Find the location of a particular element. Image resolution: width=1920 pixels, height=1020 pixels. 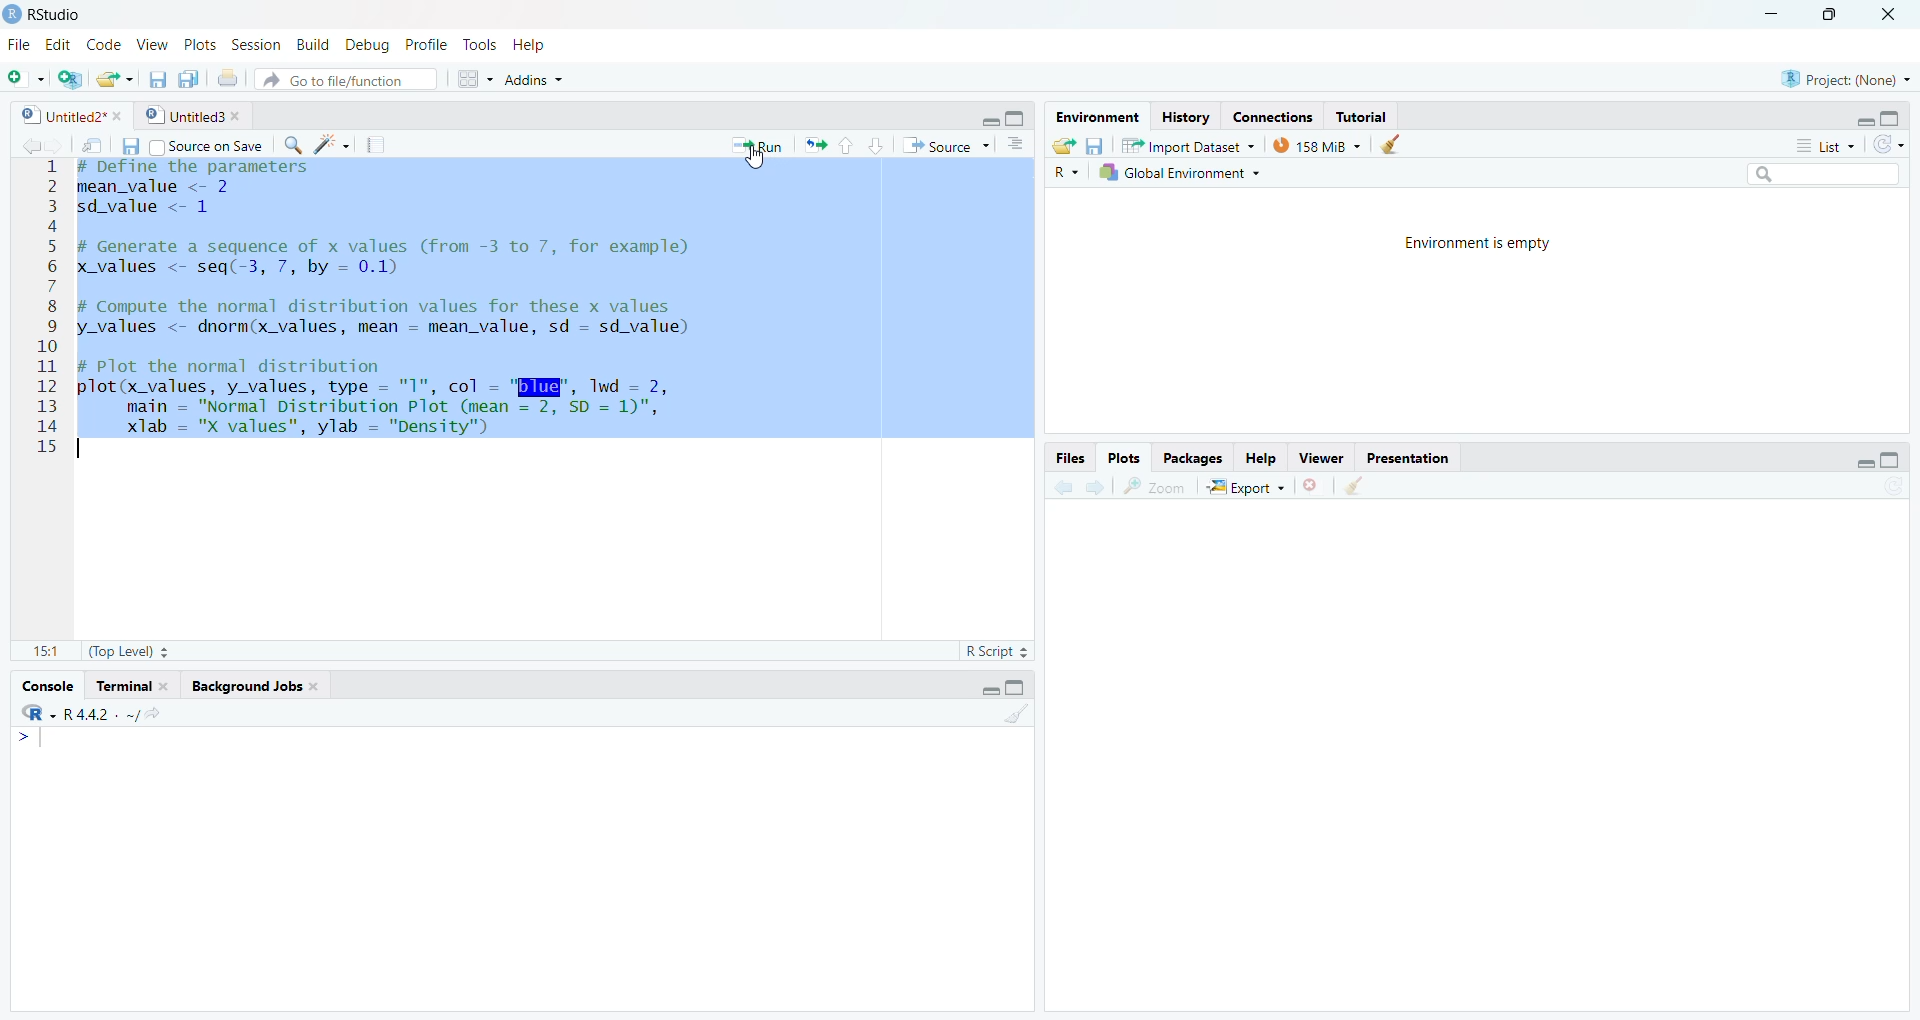

R-4.A.2.- is located at coordinates (103, 713).